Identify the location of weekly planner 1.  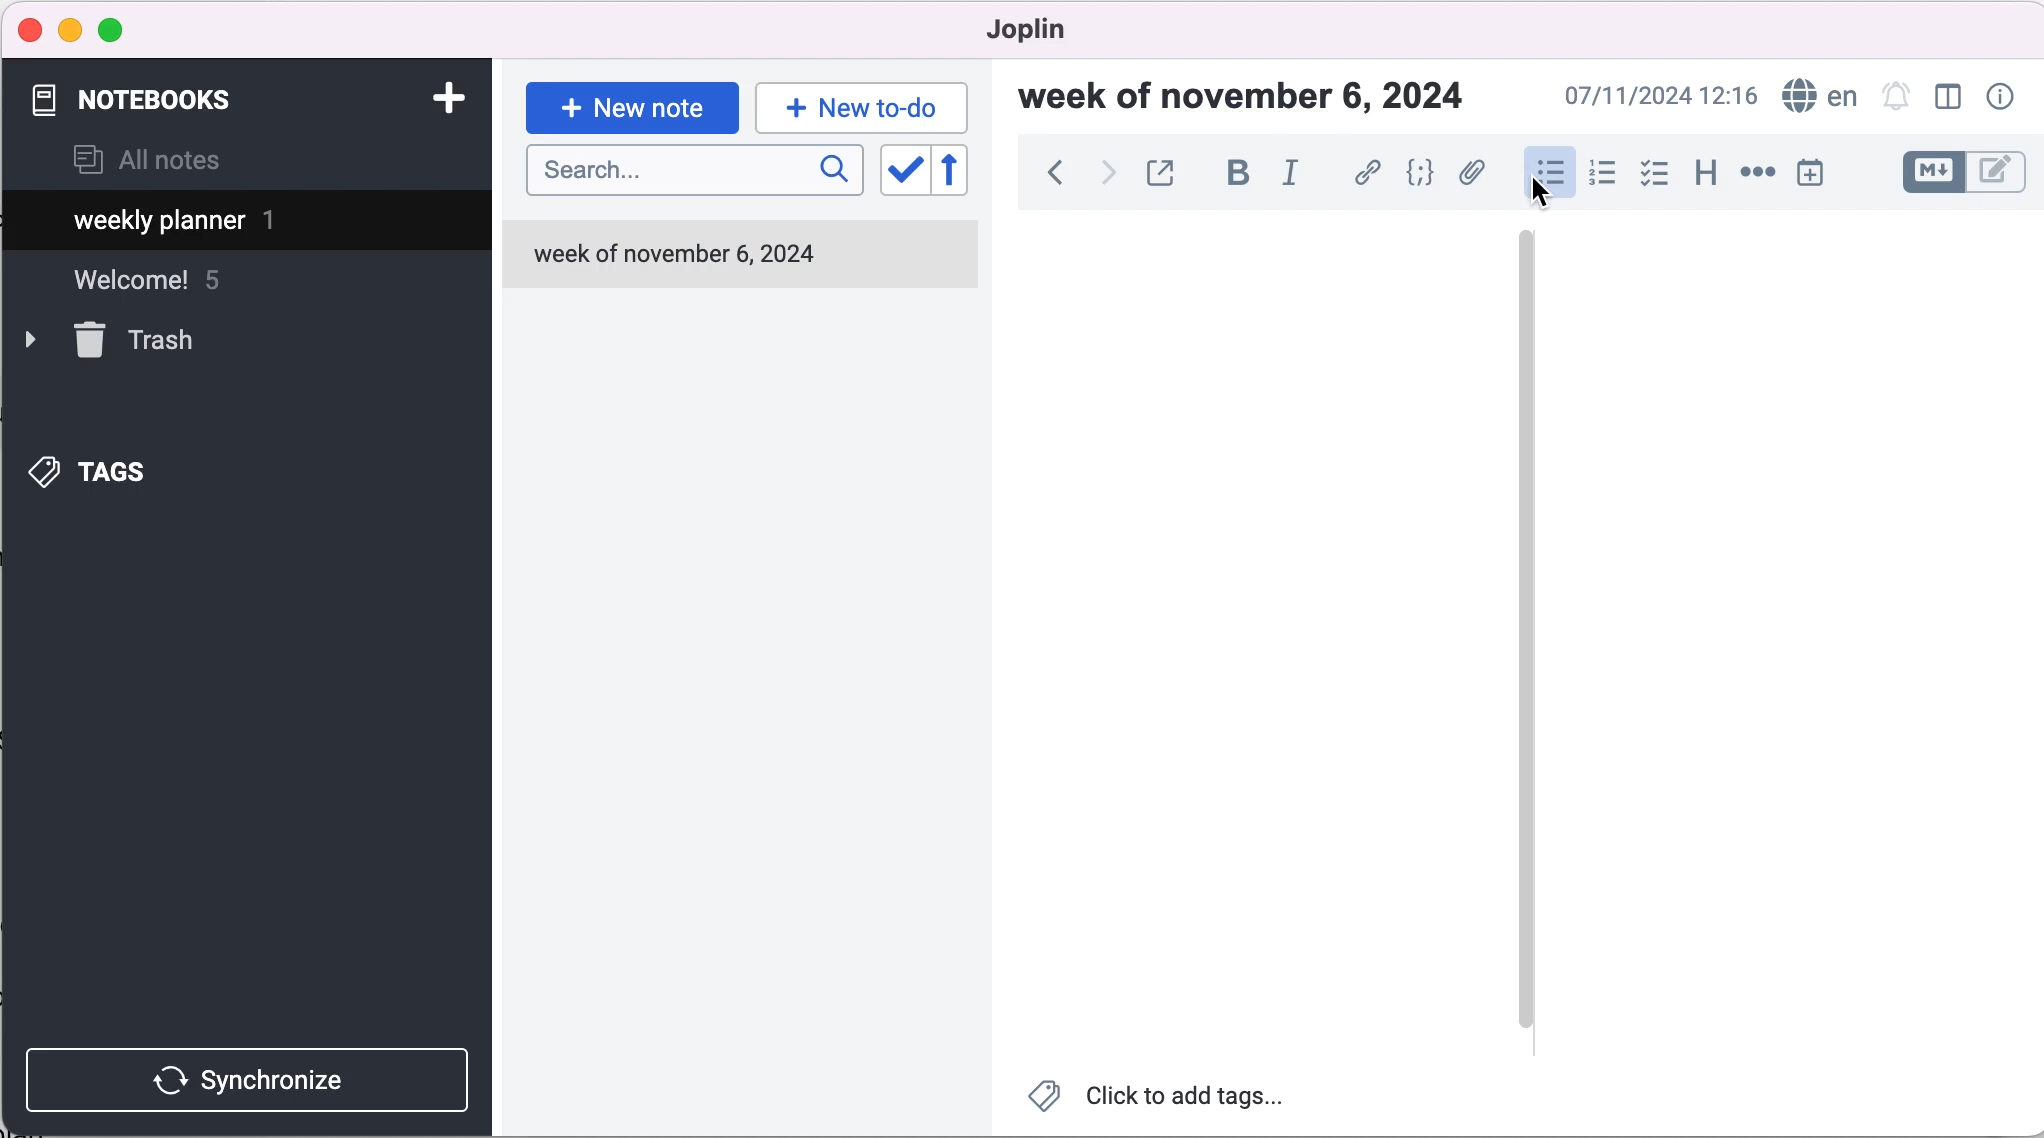
(230, 223).